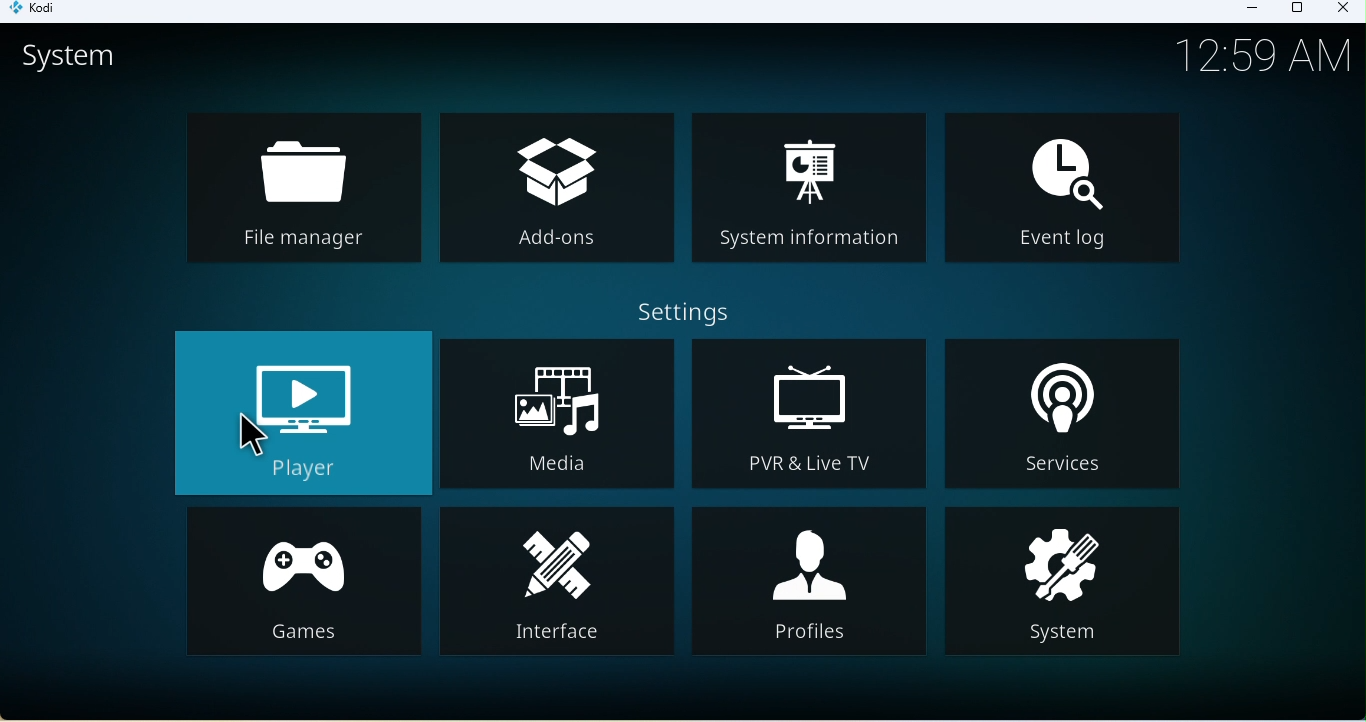 Image resolution: width=1366 pixels, height=722 pixels. Describe the element at coordinates (1271, 59) in the screenshot. I see `12.59 am` at that location.